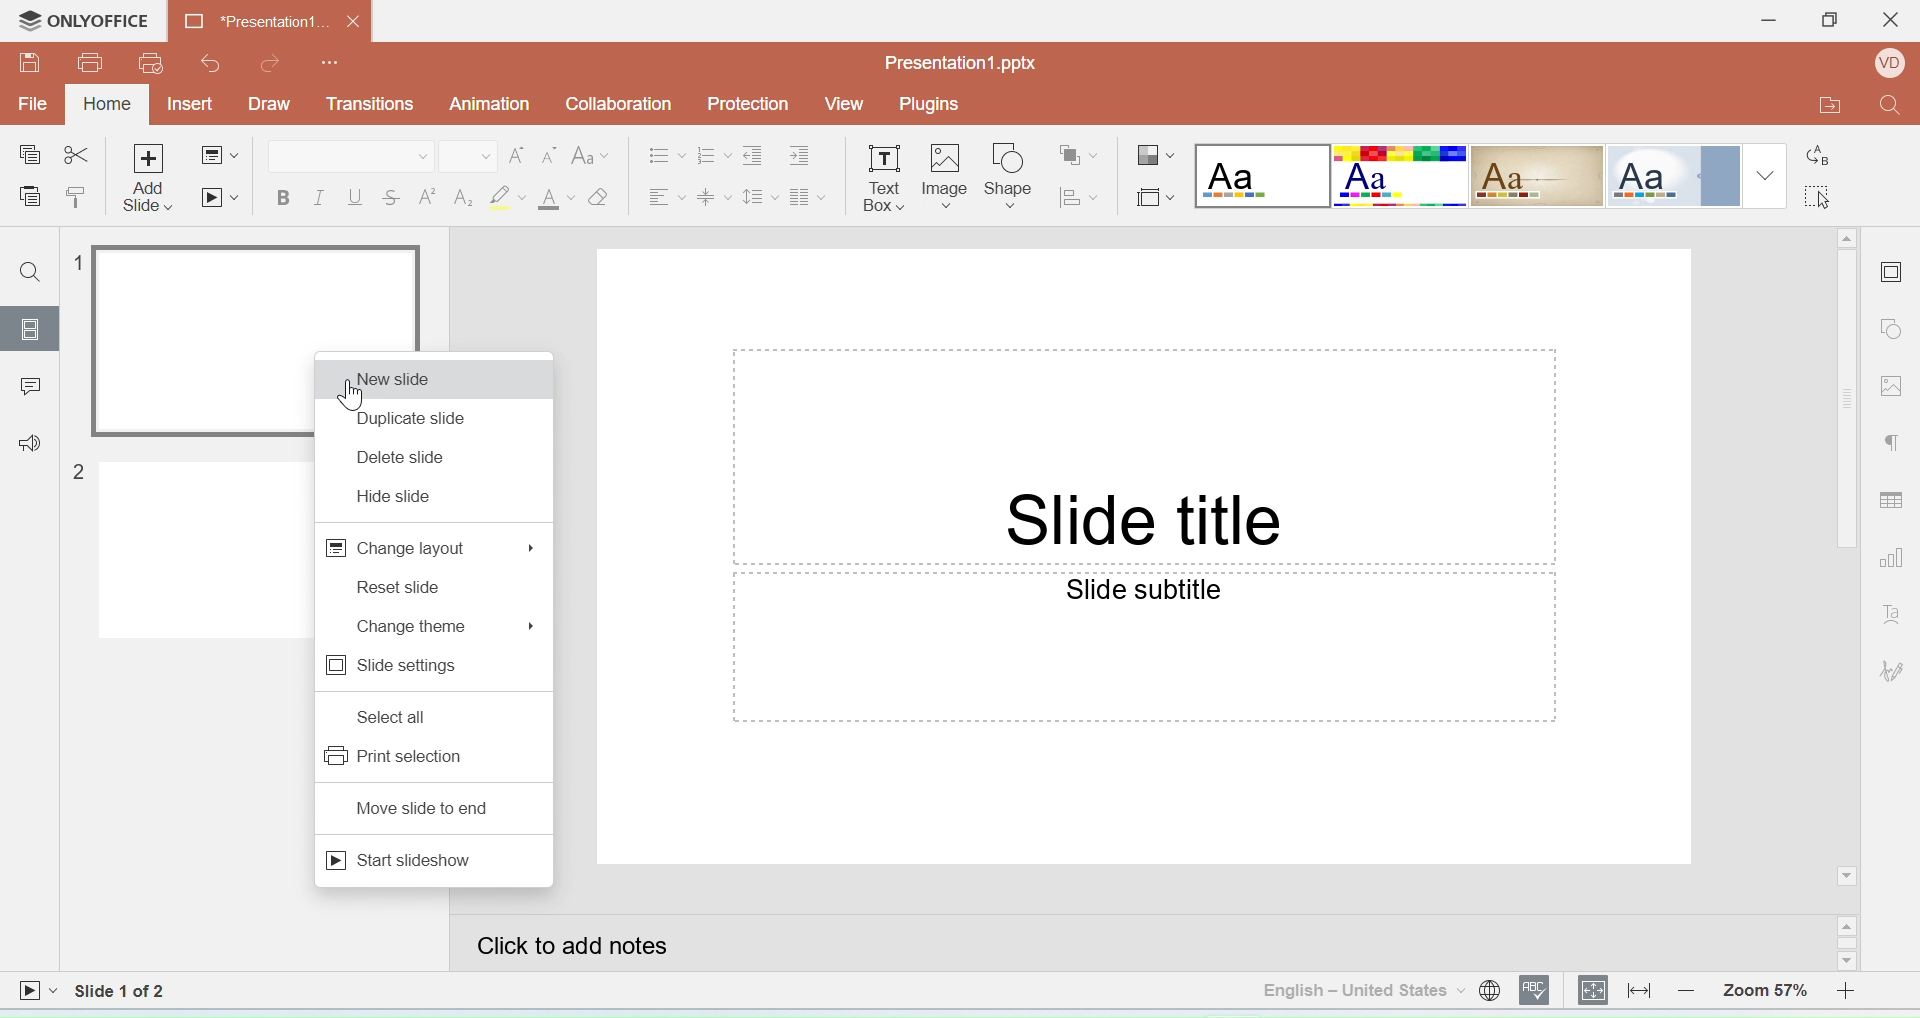  What do you see at coordinates (1640, 990) in the screenshot?
I see `Fit to width` at bounding box center [1640, 990].